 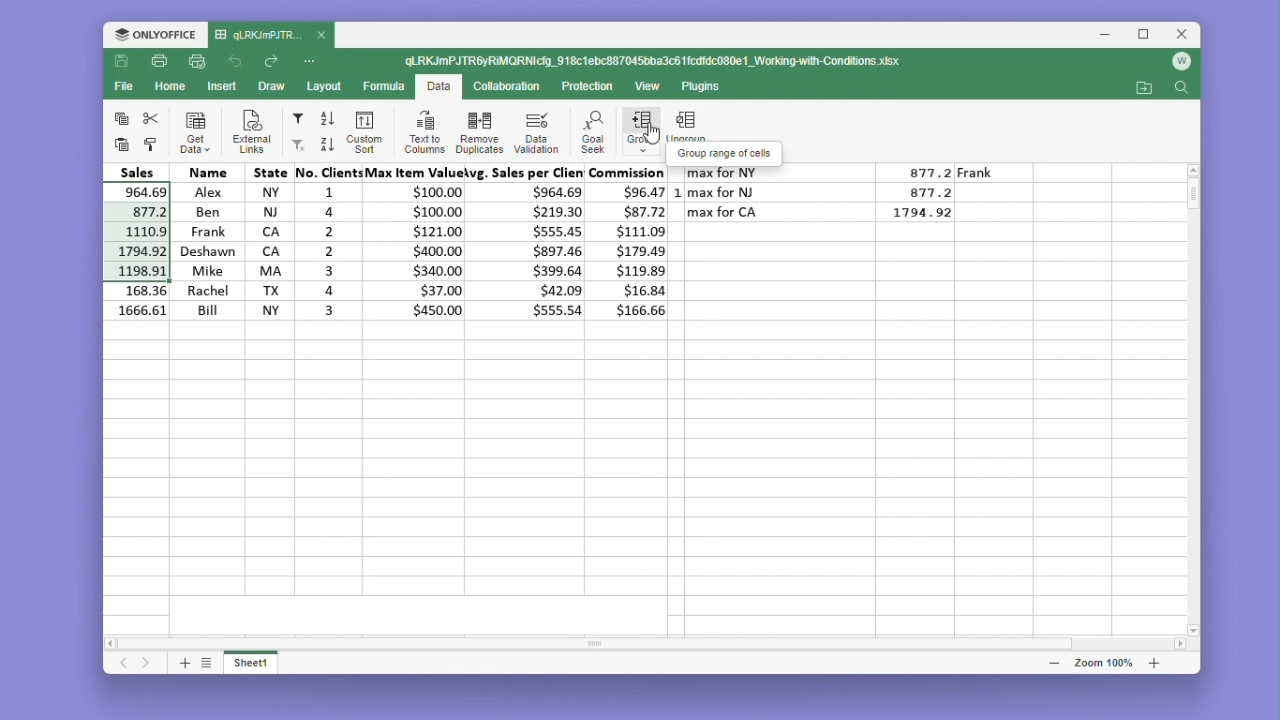 I want to click on , so click(x=647, y=86).